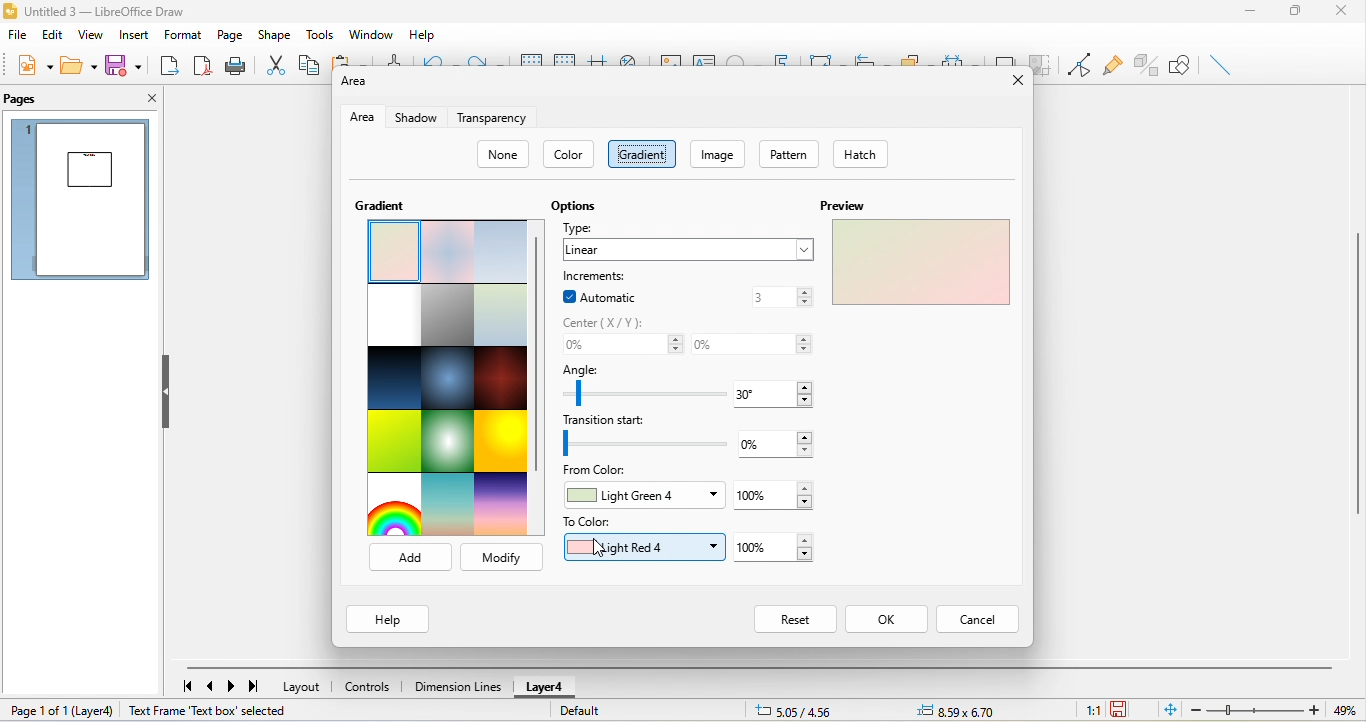  Describe the element at coordinates (914, 56) in the screenshot. I see `arrange` at that location.